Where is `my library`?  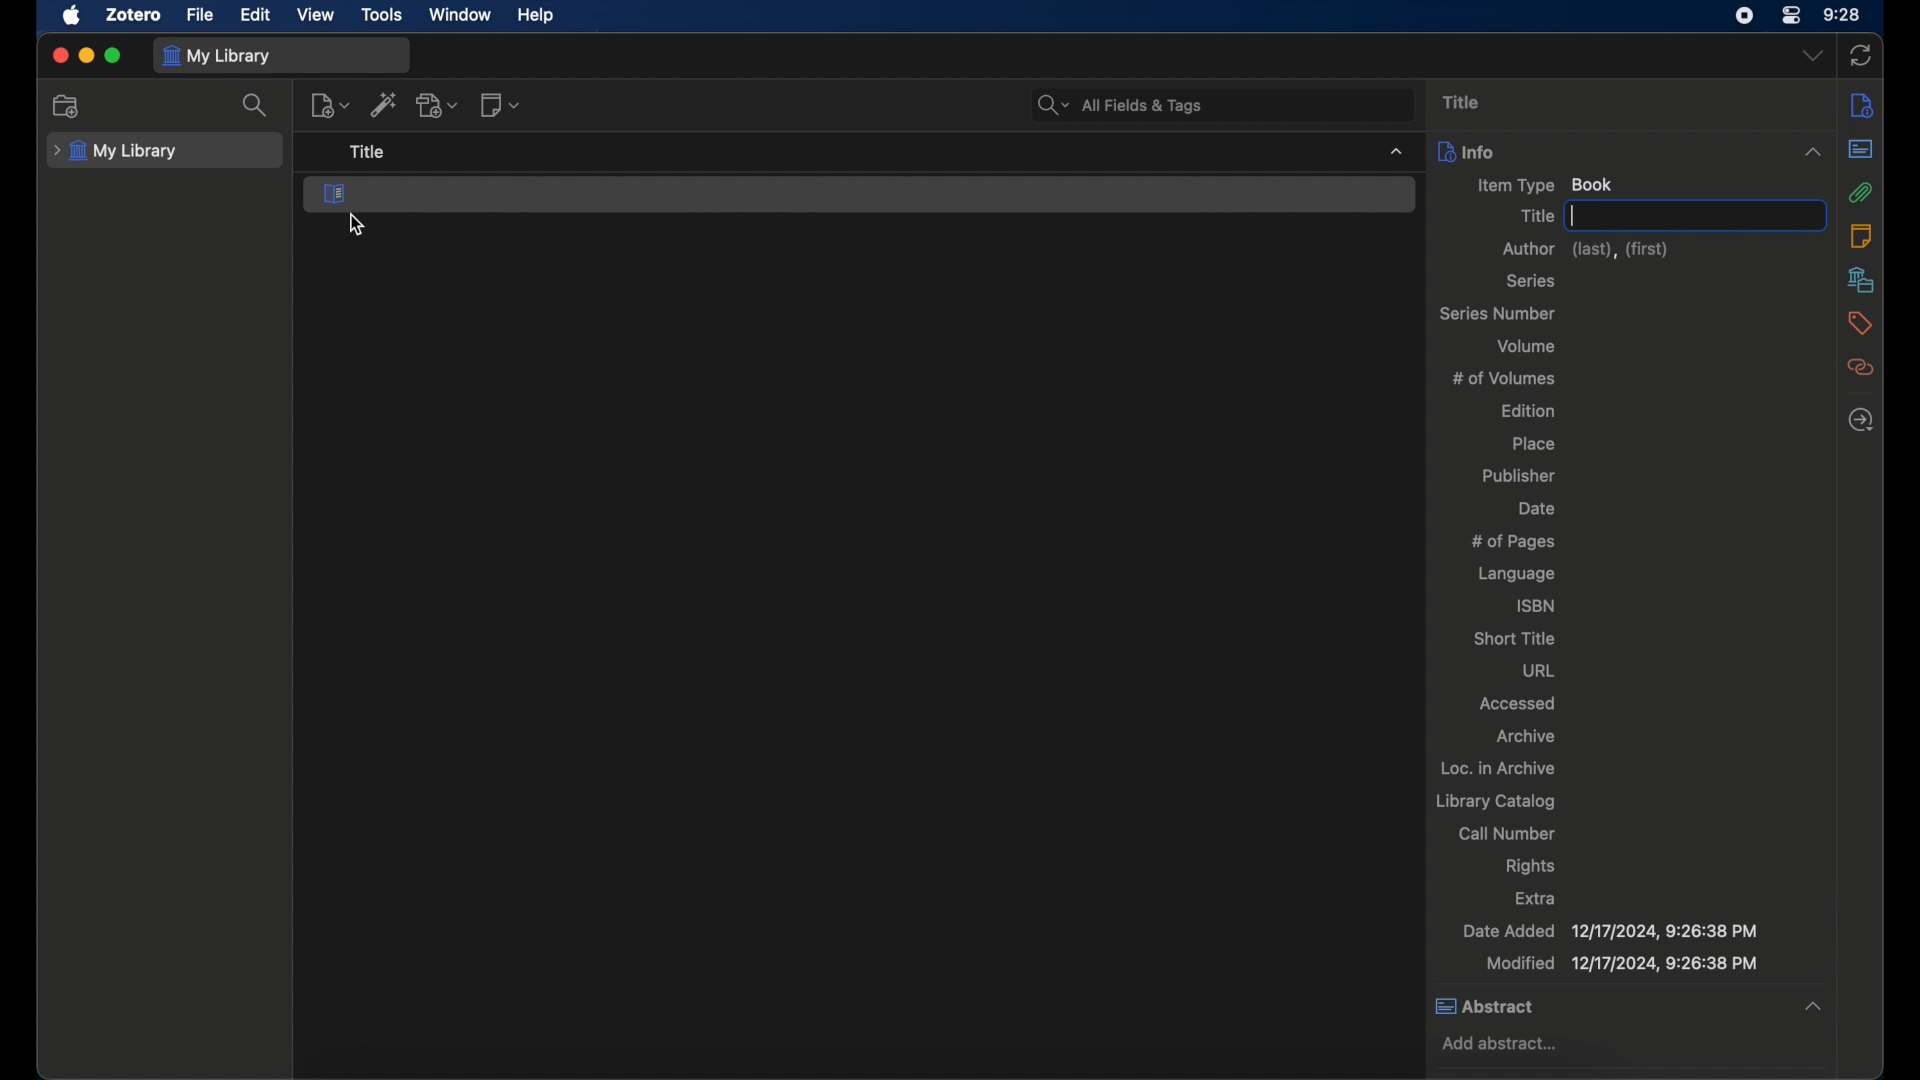
my library is located at coordinates (216, 56).